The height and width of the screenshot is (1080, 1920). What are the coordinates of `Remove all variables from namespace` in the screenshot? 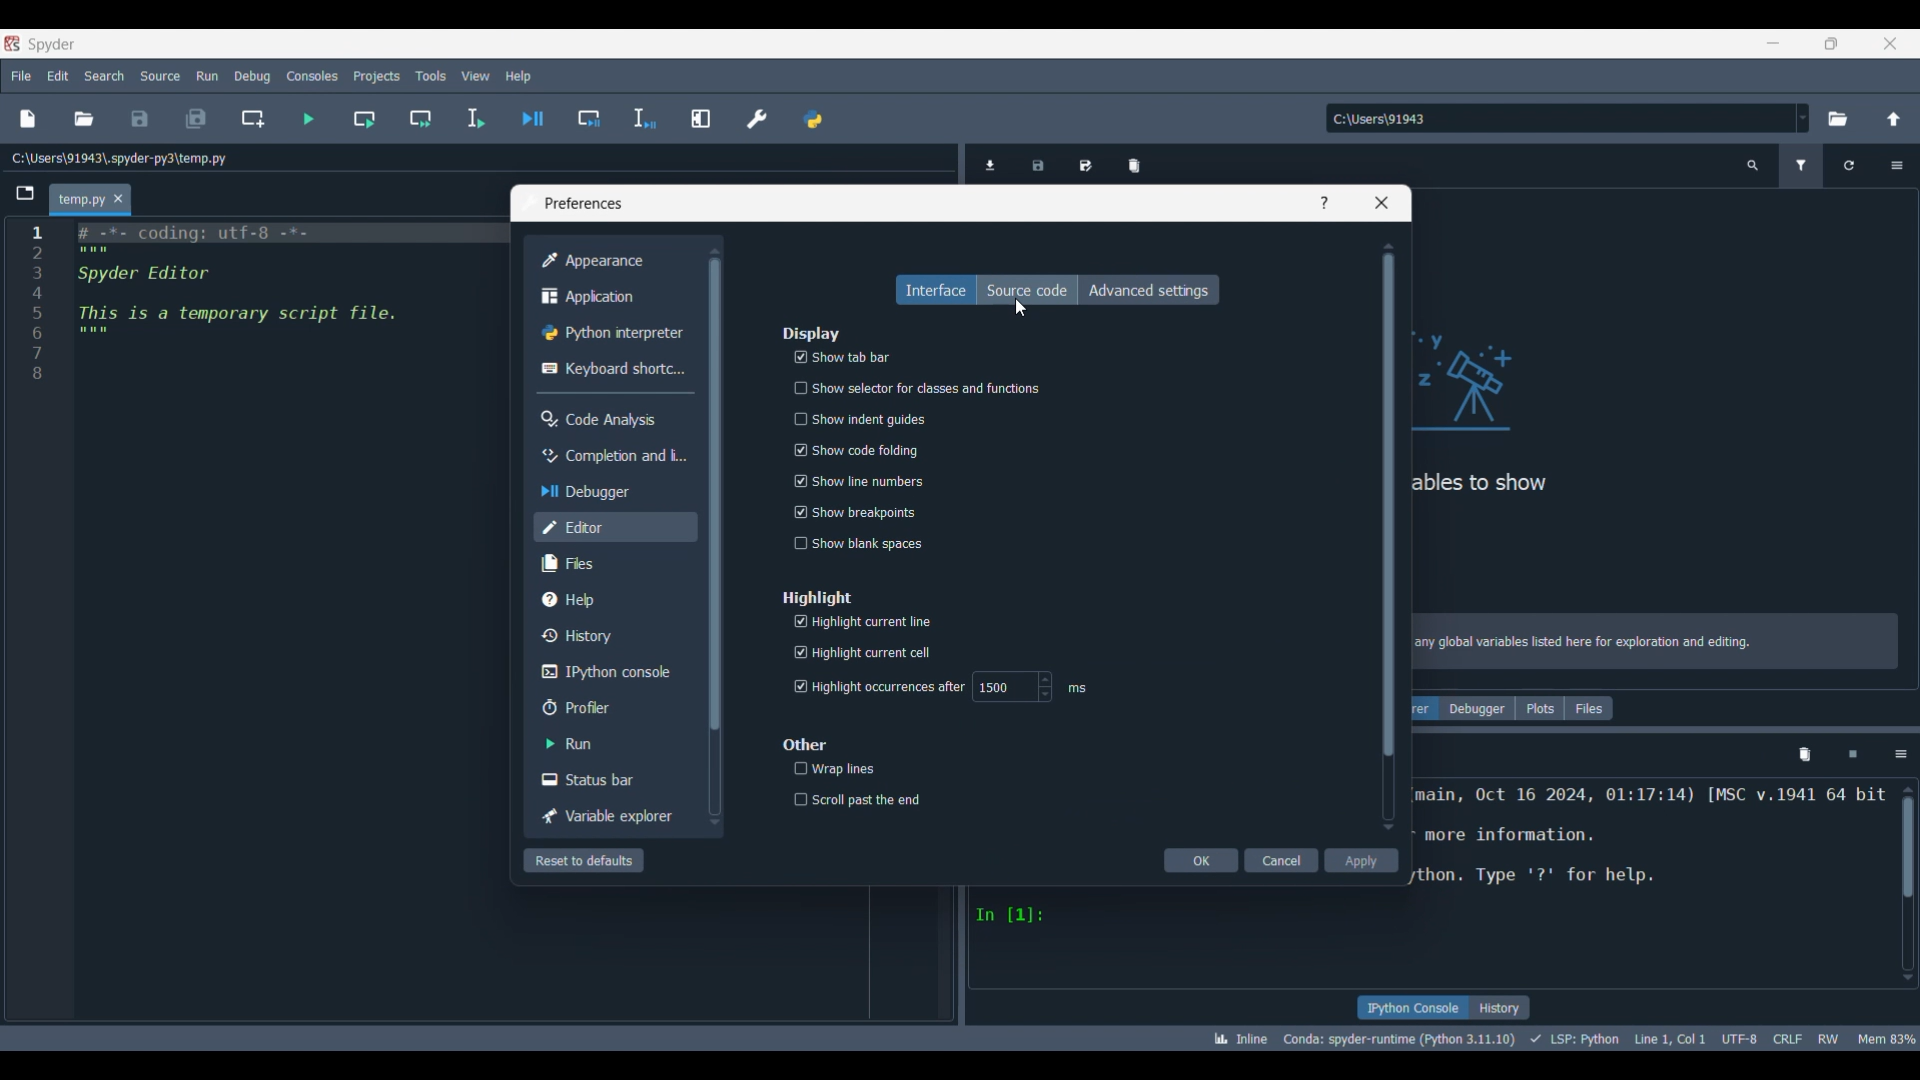 It's located at (1804, 755).